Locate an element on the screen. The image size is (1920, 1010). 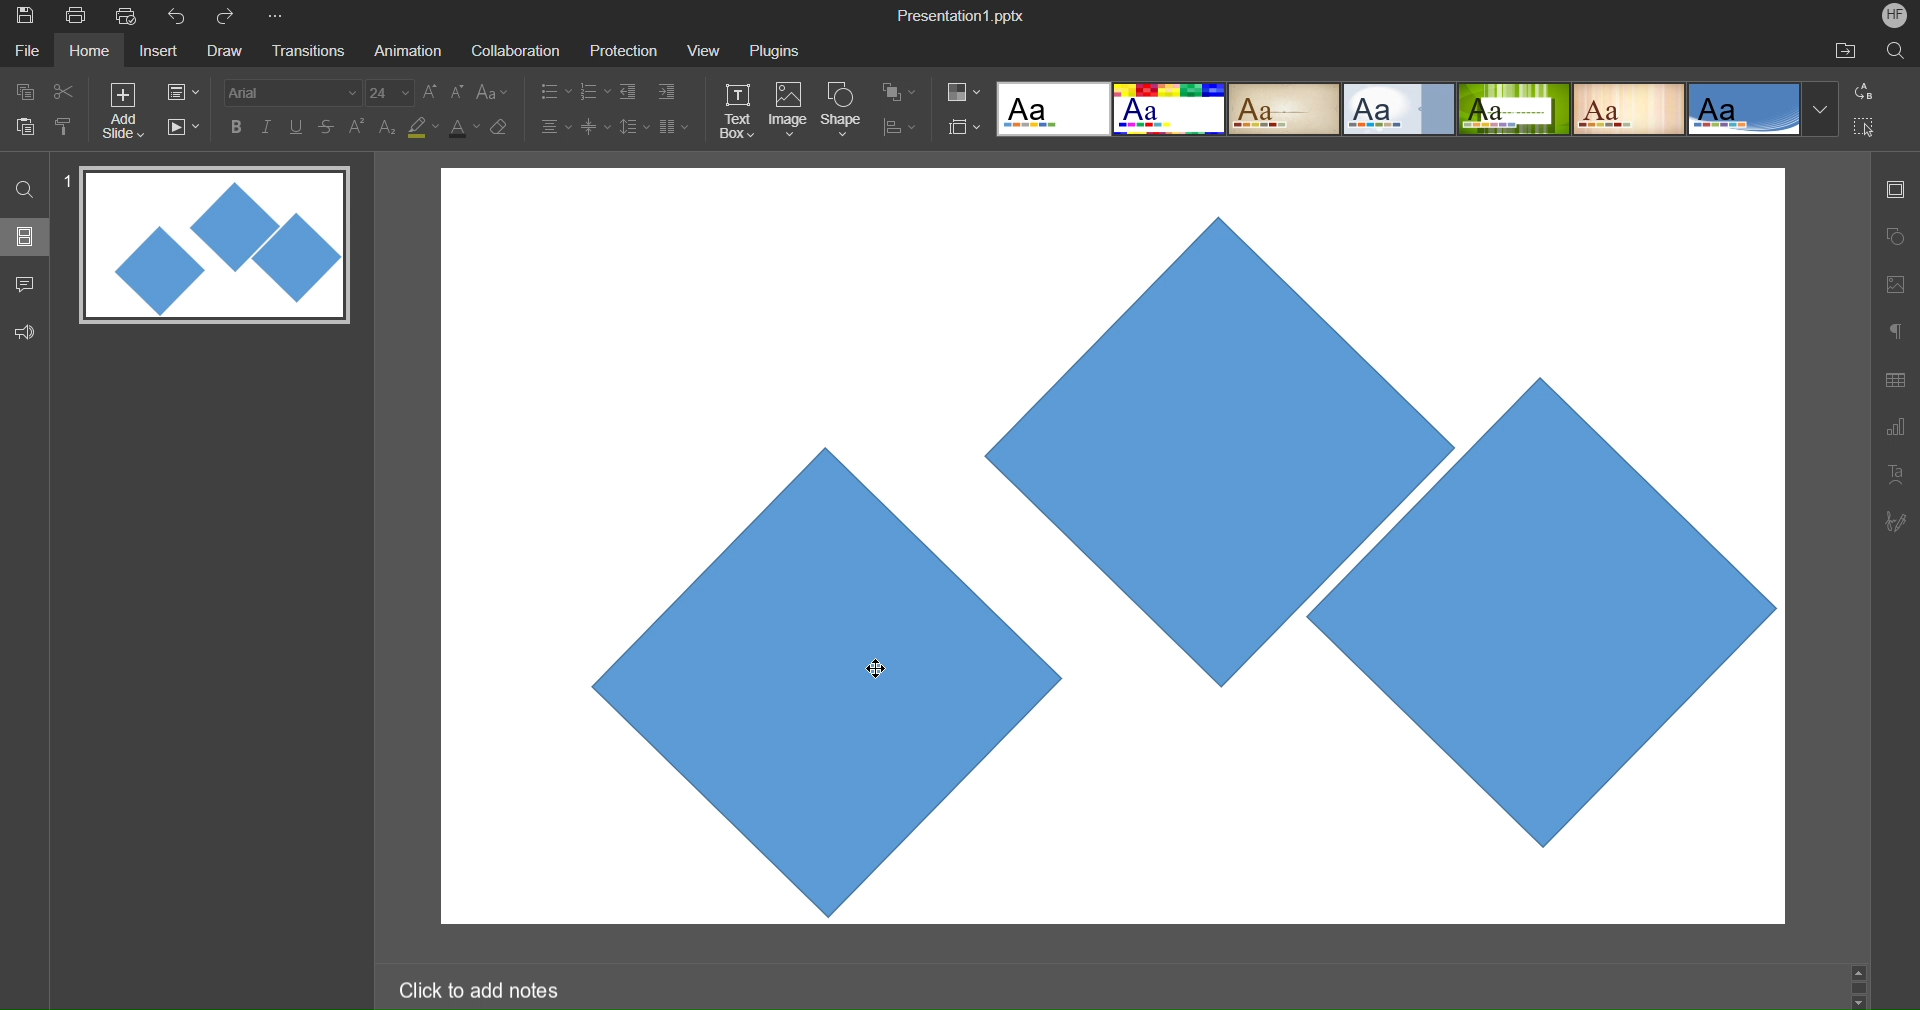
Signature is located at coordinates (1894, 521).